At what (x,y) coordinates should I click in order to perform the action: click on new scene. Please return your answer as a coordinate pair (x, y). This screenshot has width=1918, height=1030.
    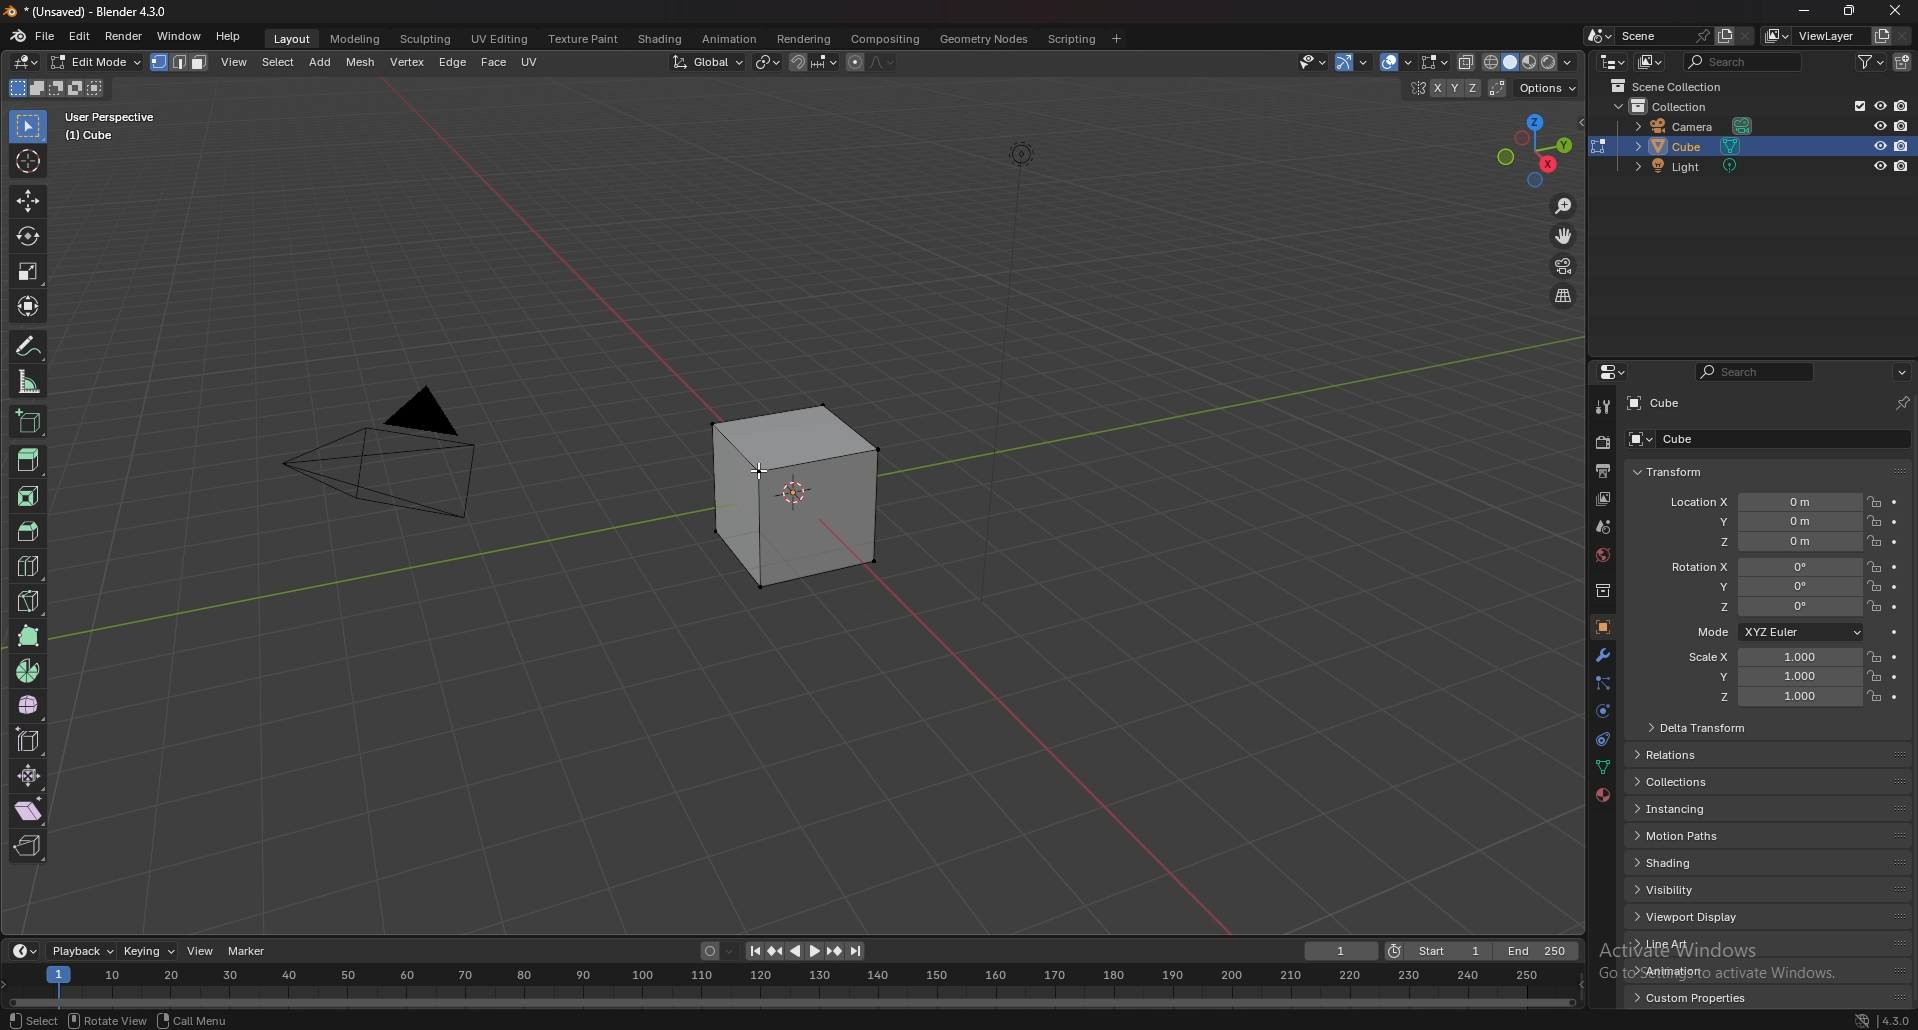
    Looking at the image, I should click on (1725, 35).